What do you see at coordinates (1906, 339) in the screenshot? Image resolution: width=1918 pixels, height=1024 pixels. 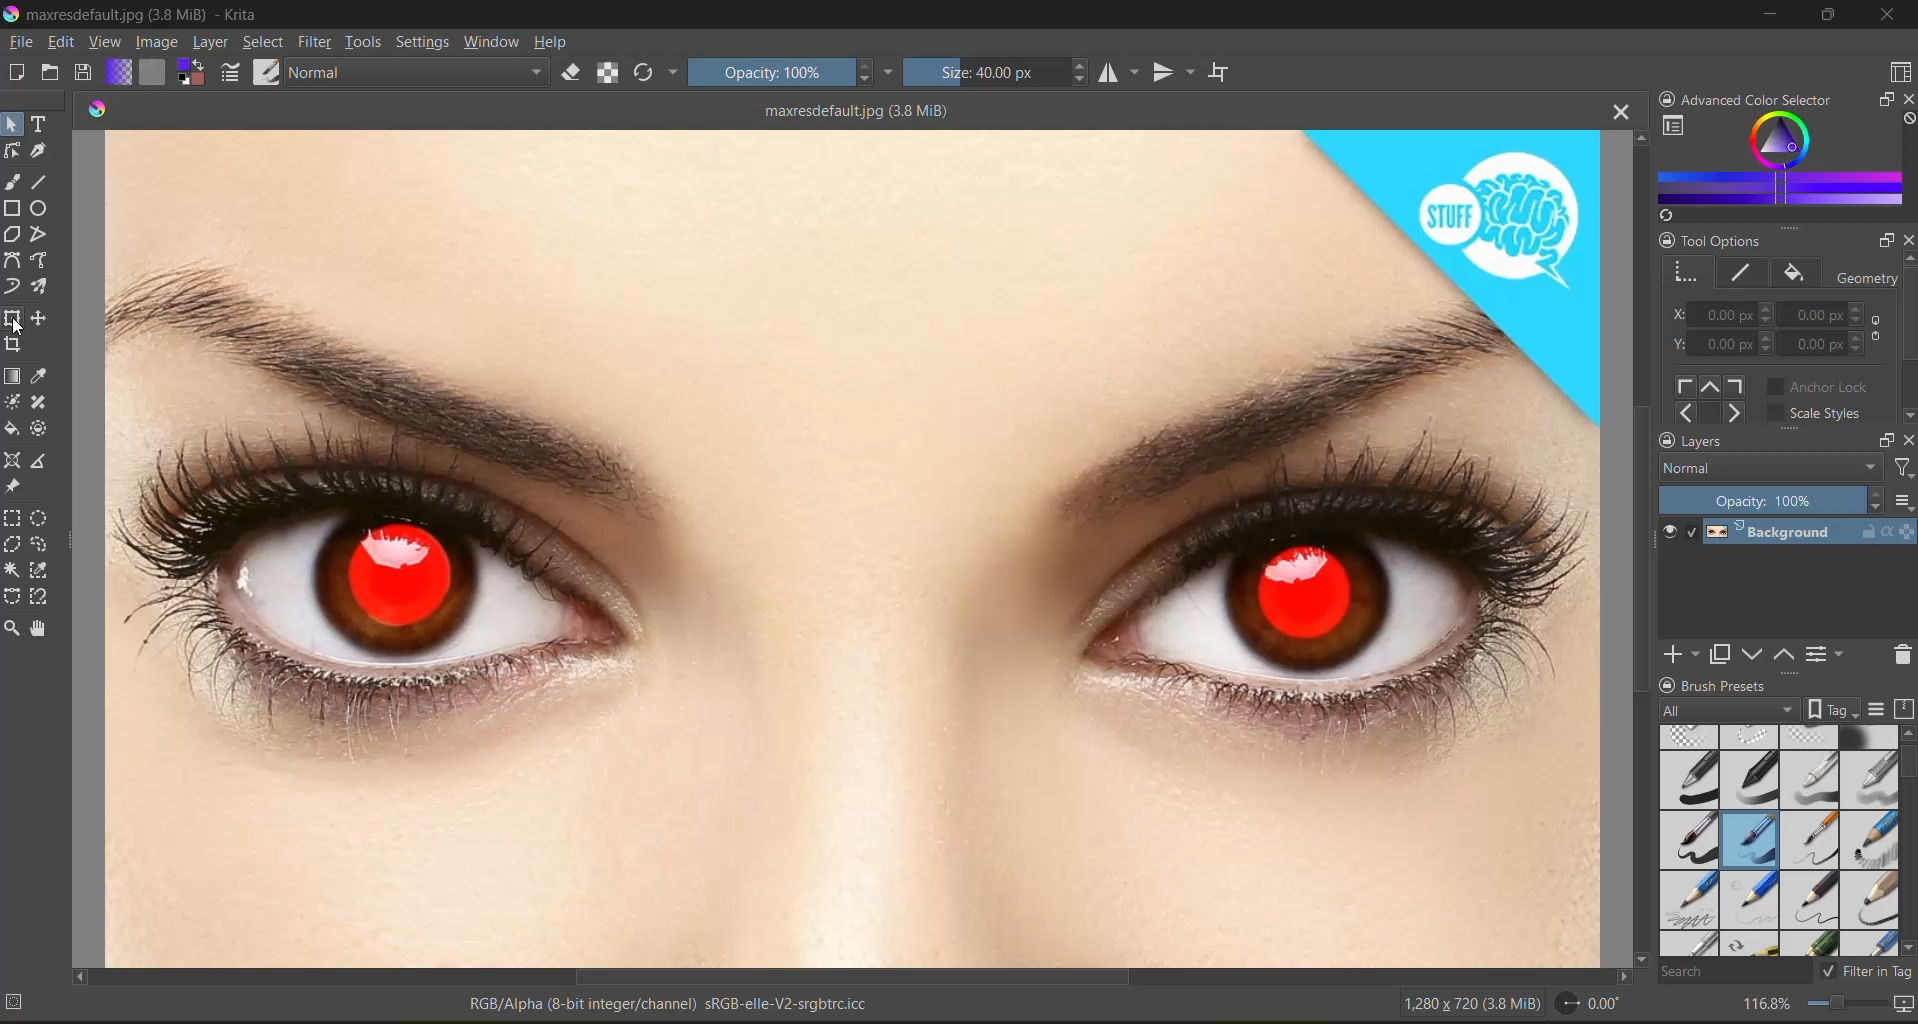 I see `vertical scroll bar` at bounding box center [1906, 339].